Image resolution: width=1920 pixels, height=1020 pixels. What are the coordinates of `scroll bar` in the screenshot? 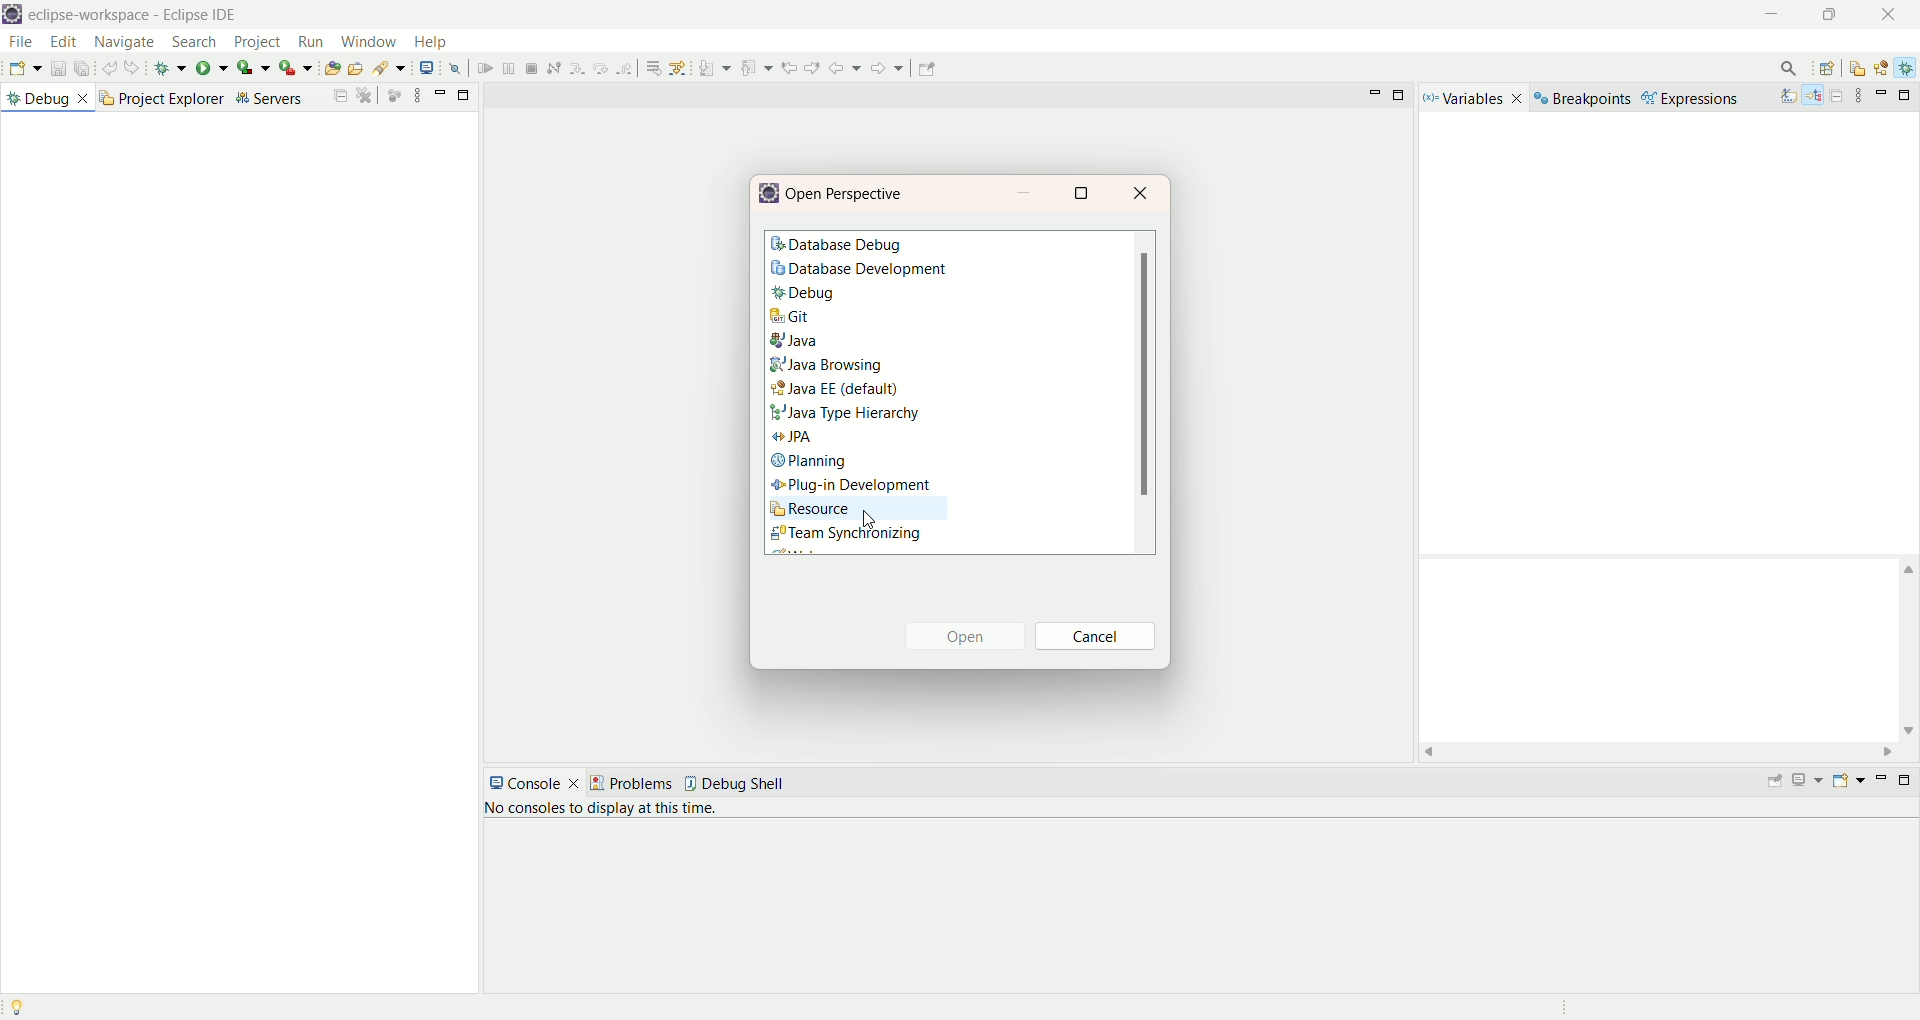 It's located at (1143, 392).